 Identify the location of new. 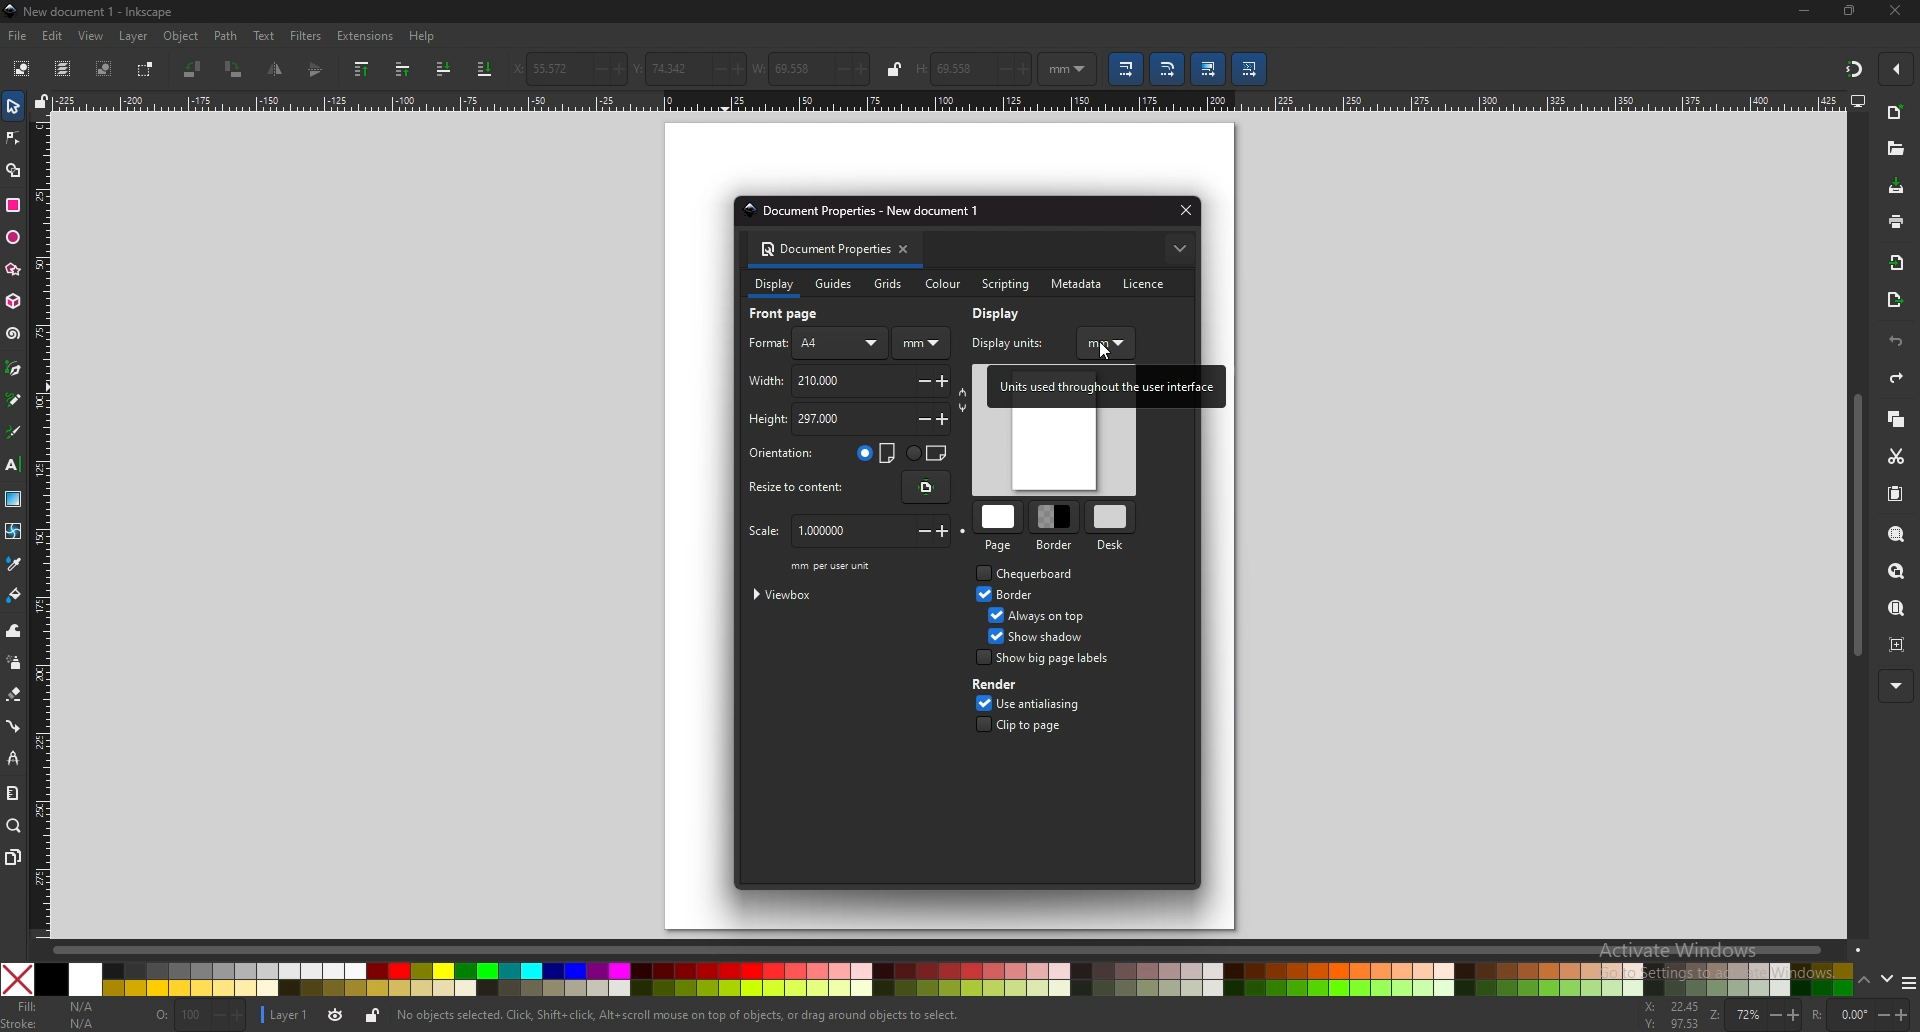
(1896, 113).